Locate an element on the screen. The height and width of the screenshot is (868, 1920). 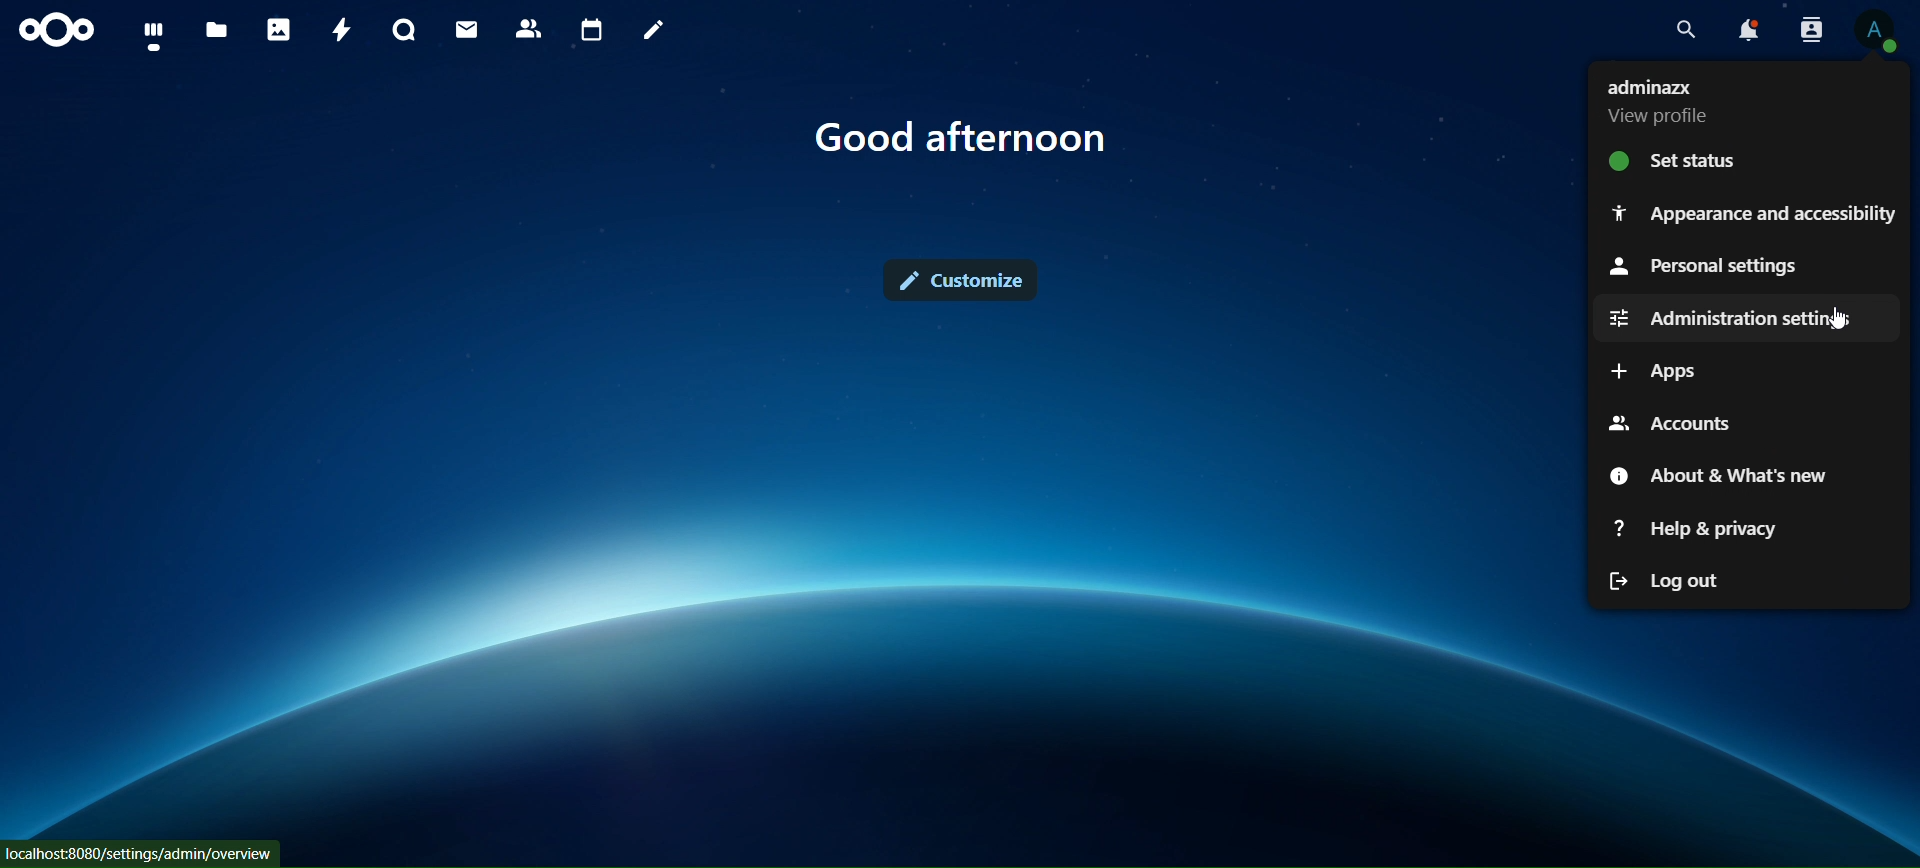
talk is located at coordinates (400, 32).